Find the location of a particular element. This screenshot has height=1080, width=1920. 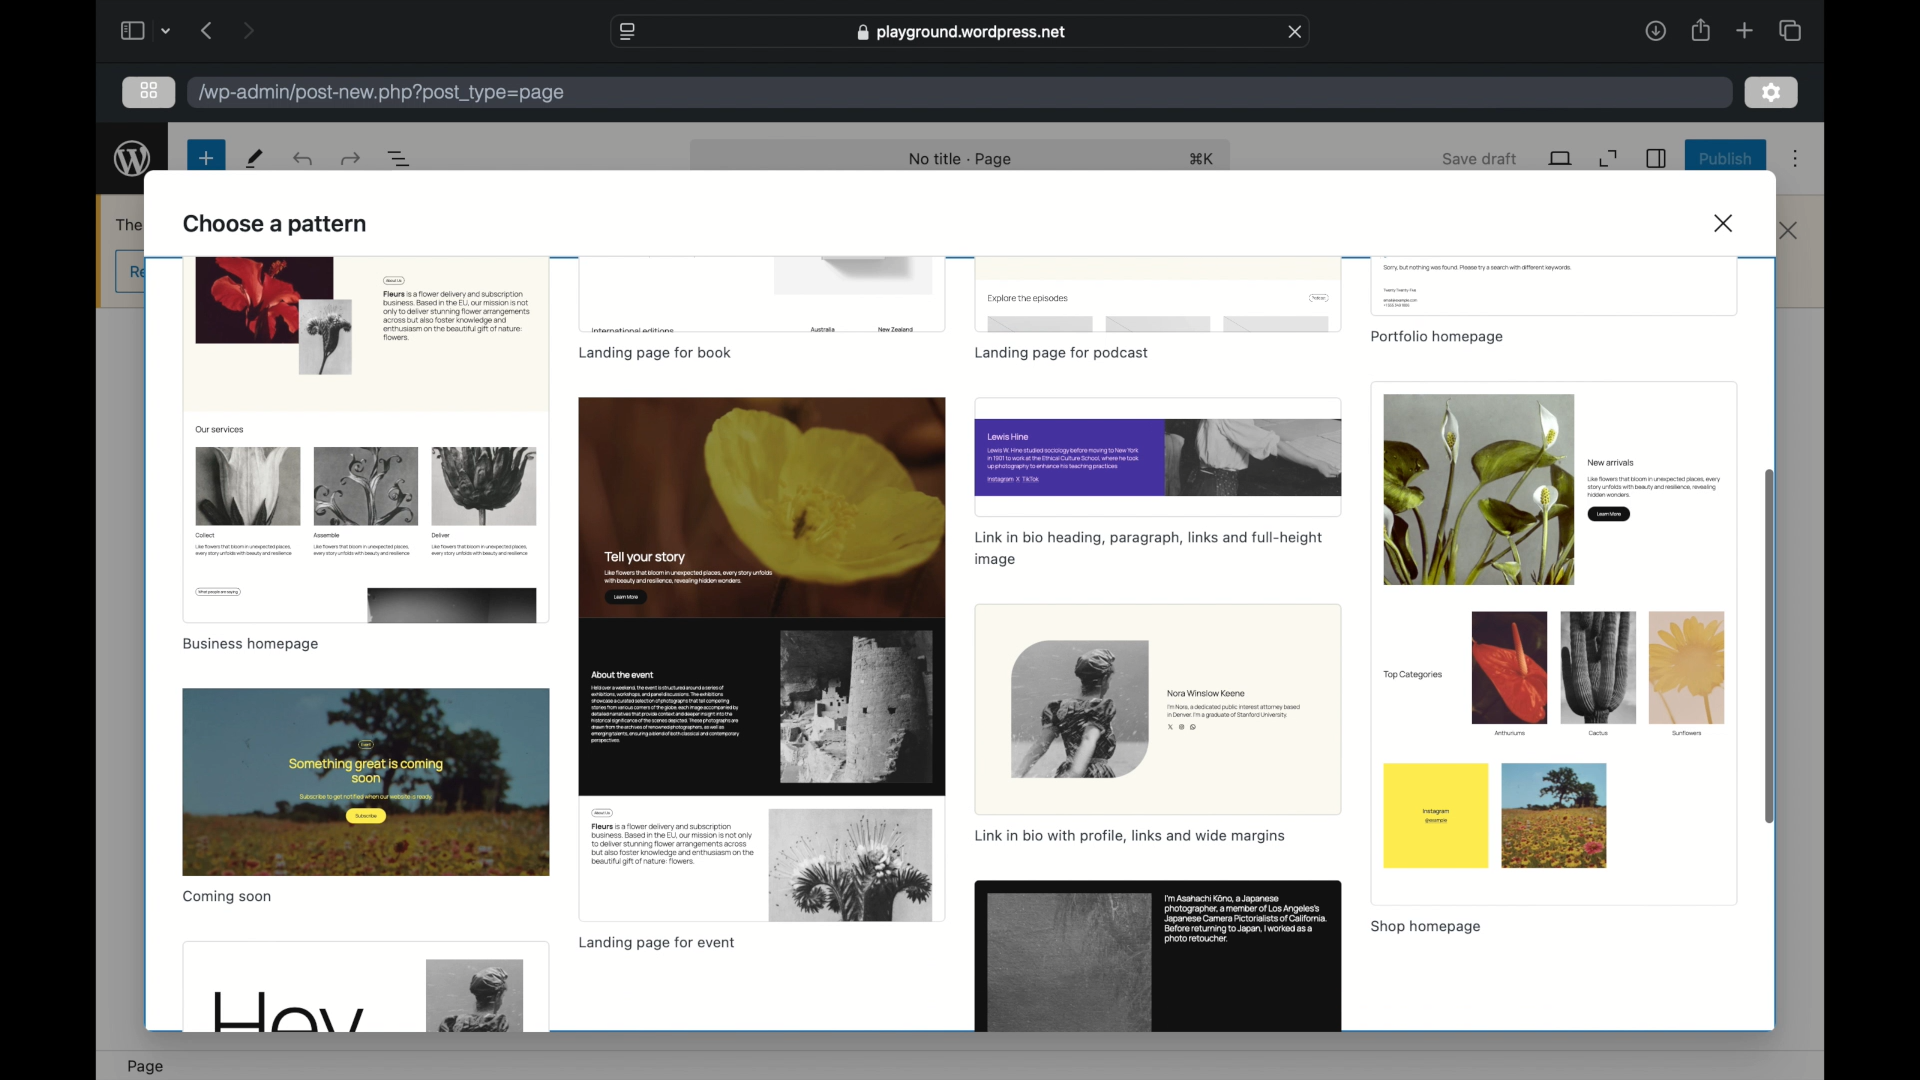

website settings is located at coordinates (626, 32).